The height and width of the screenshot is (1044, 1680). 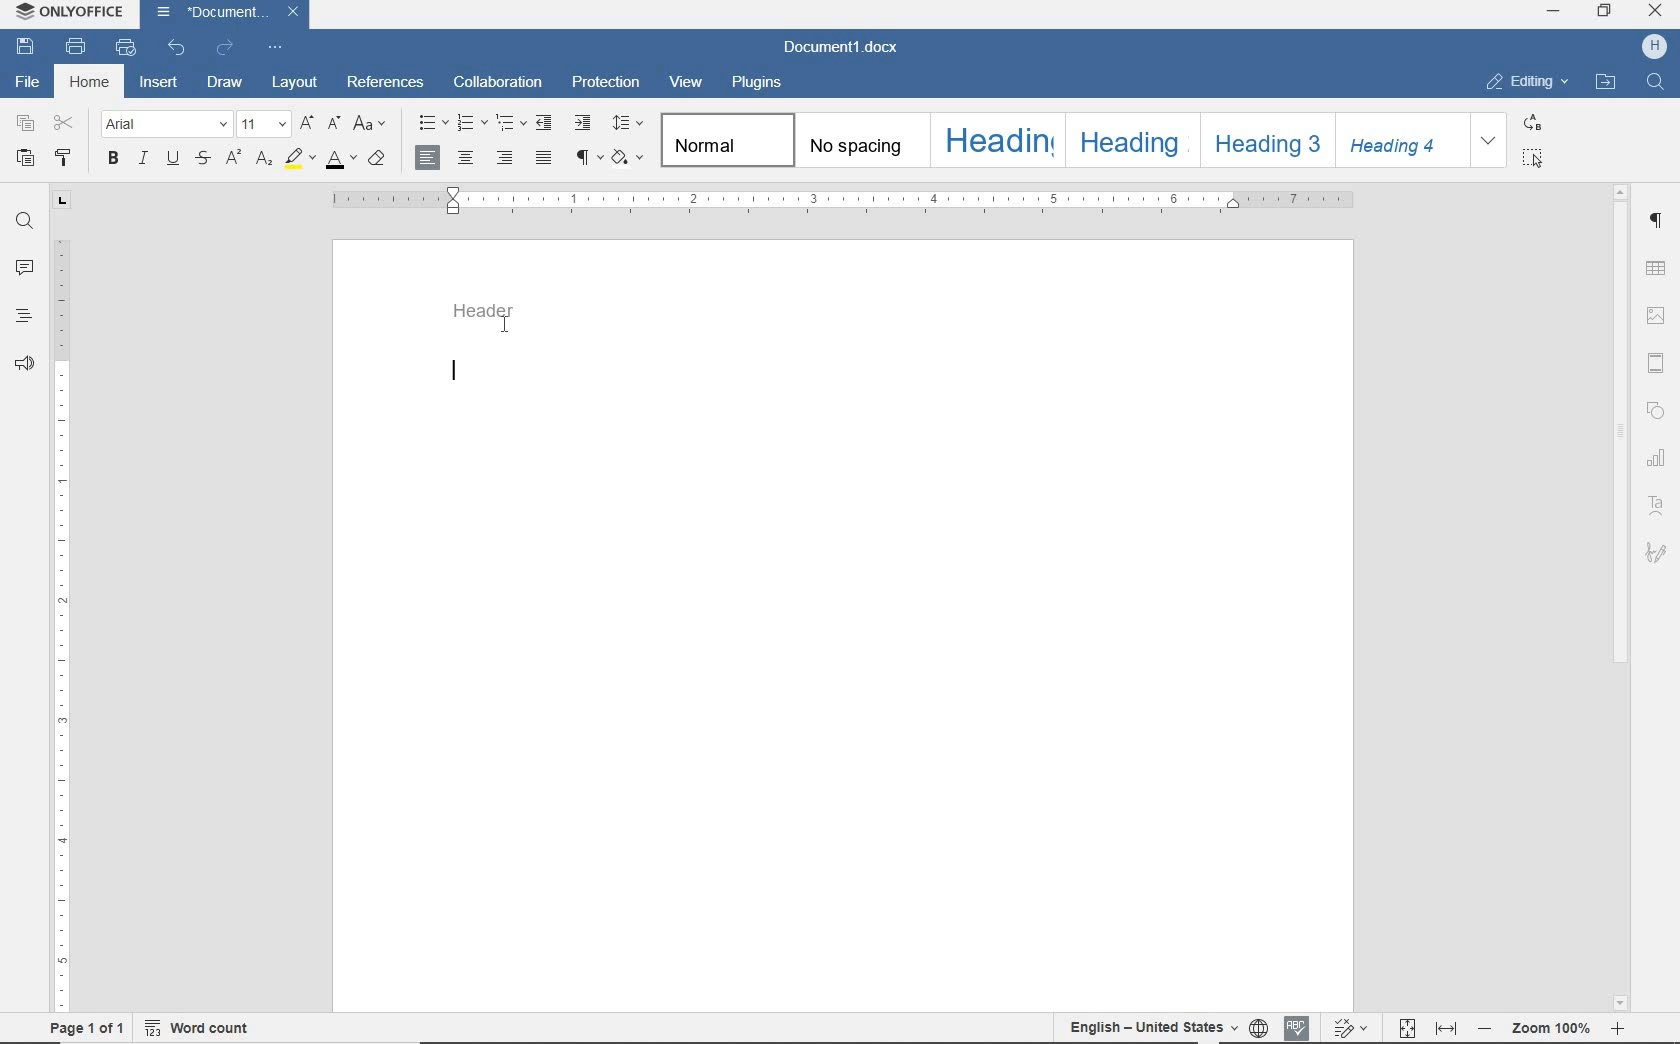 I want to click on Heading1, so click(x=988, y=139).